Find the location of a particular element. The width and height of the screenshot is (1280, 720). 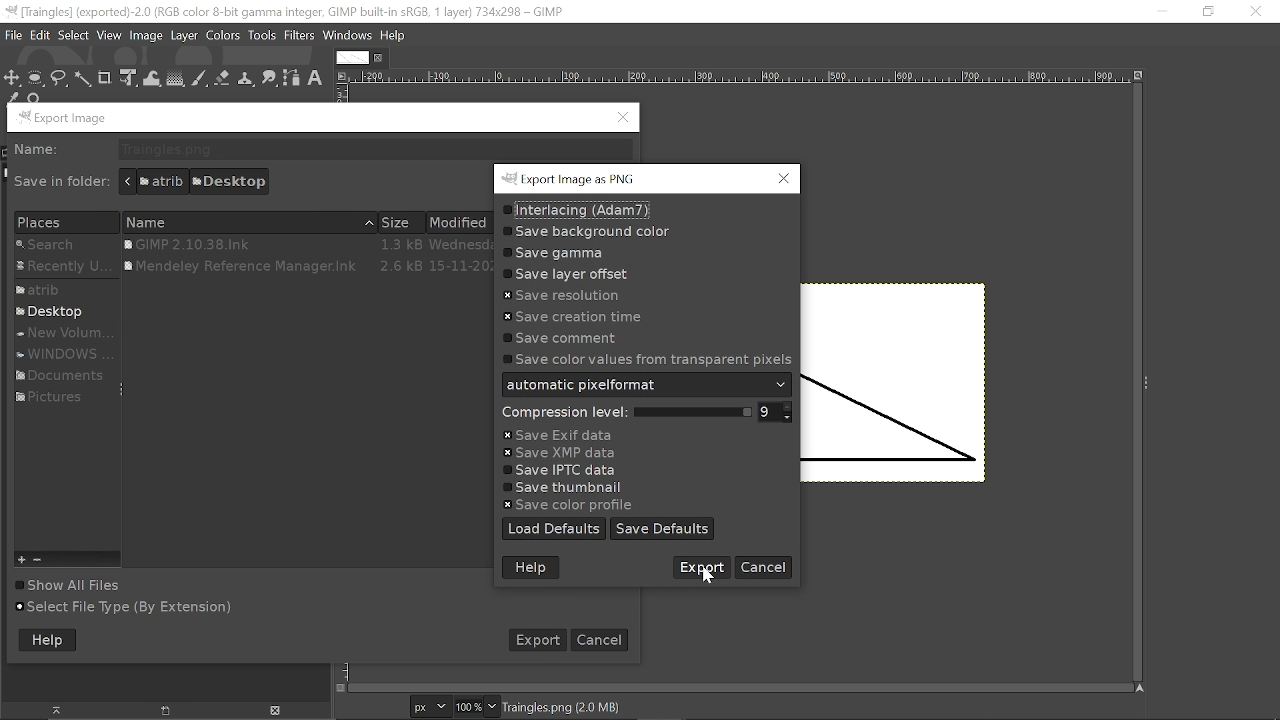

Eraser tool is located at coordinates (223, 80).